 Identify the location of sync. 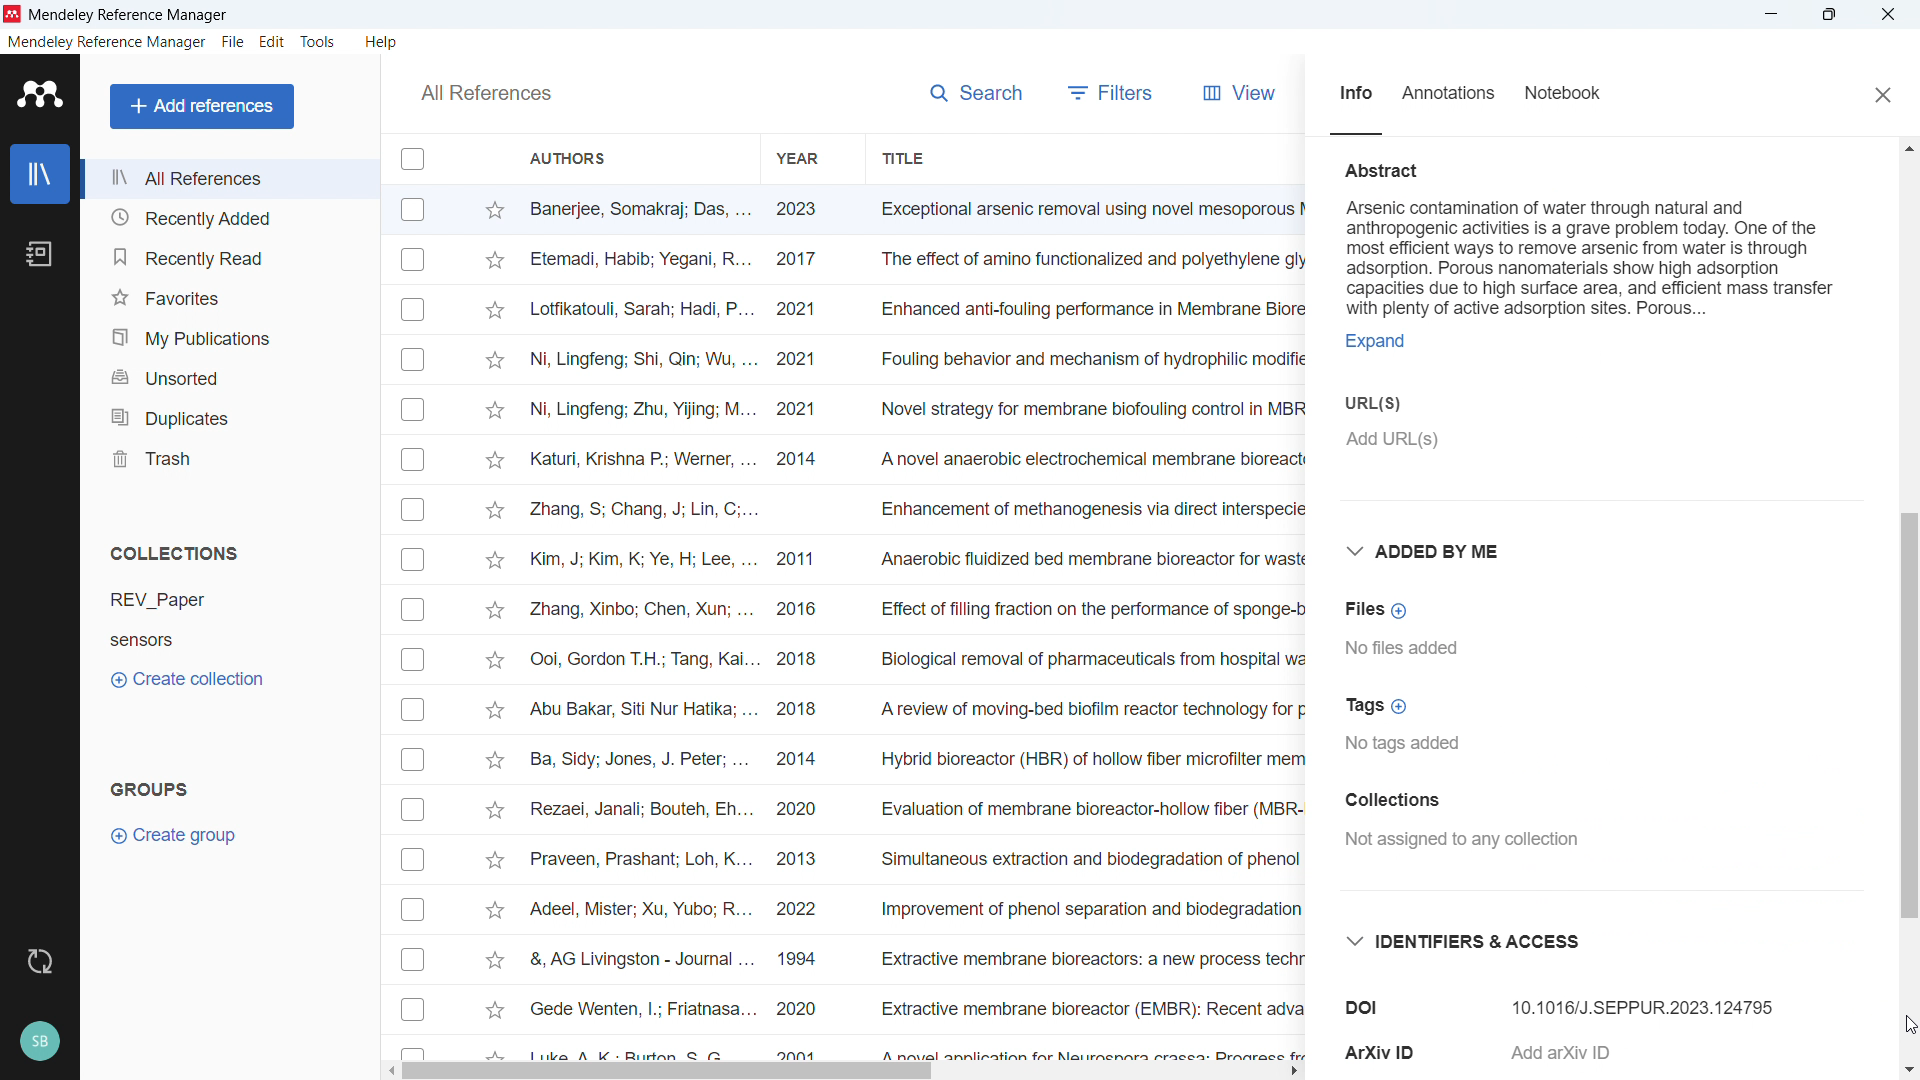
(39, 962).